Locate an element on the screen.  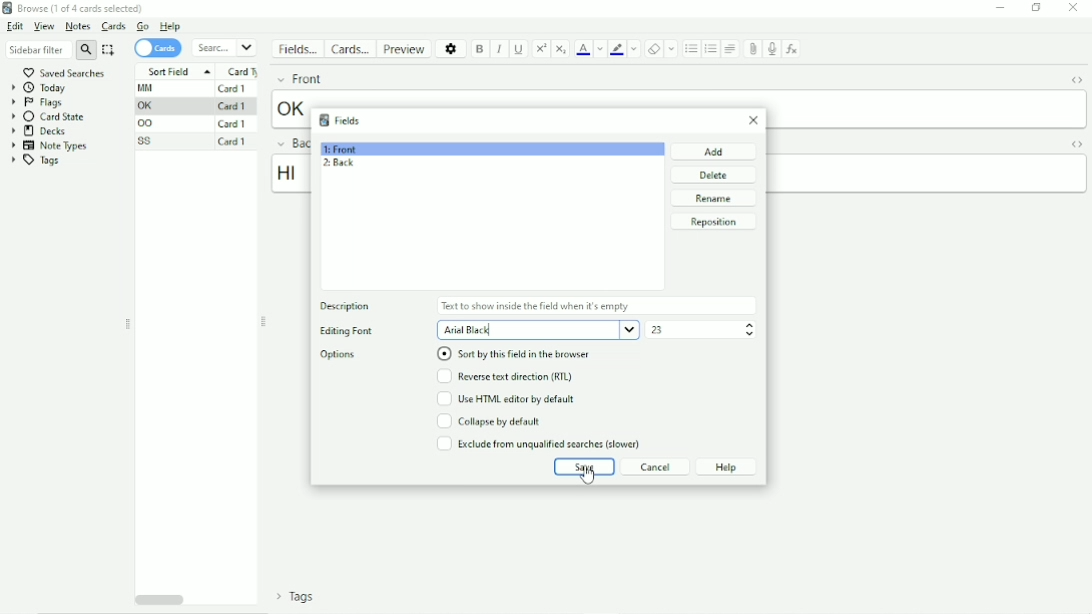
Card 1 is located at coordinates (234, 88).